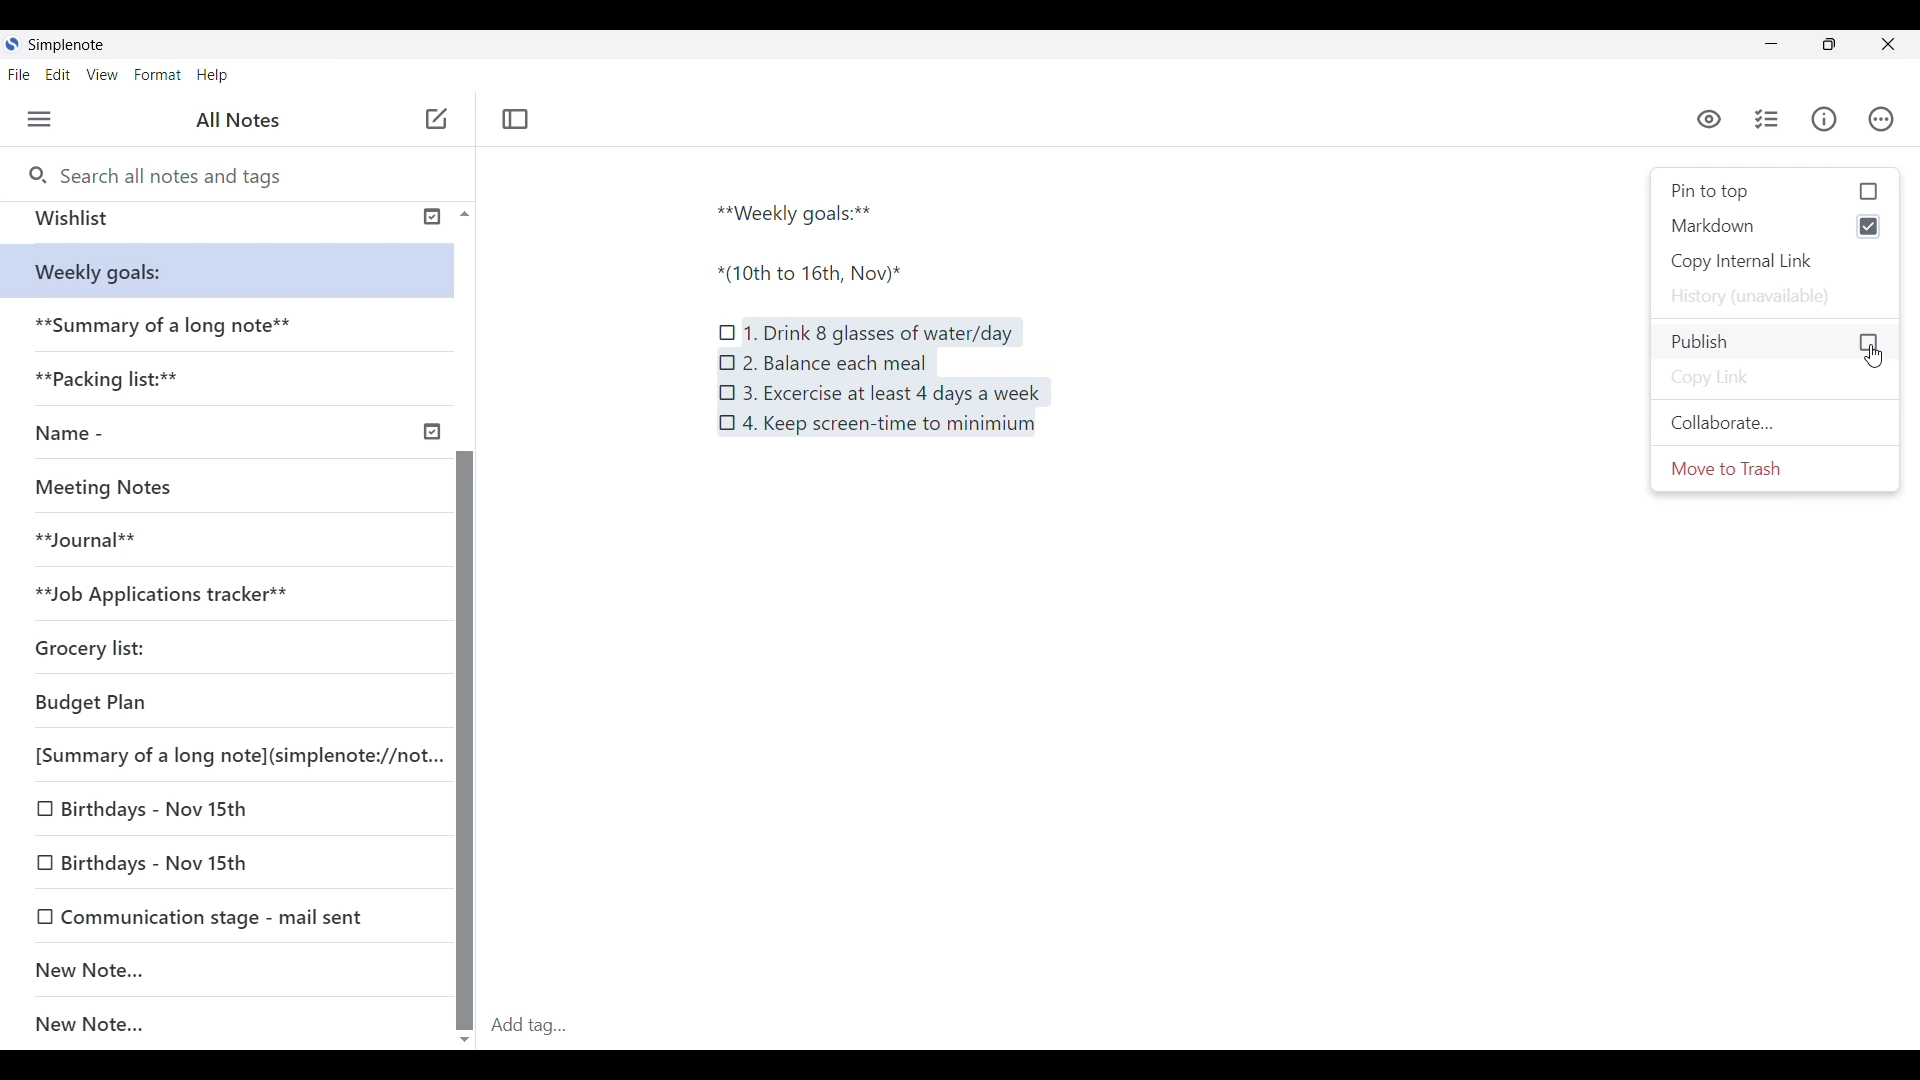  What do you see at coordinates (68, 44) in the screenshot?
I see `Simple note` at bounding box center [68, 44].